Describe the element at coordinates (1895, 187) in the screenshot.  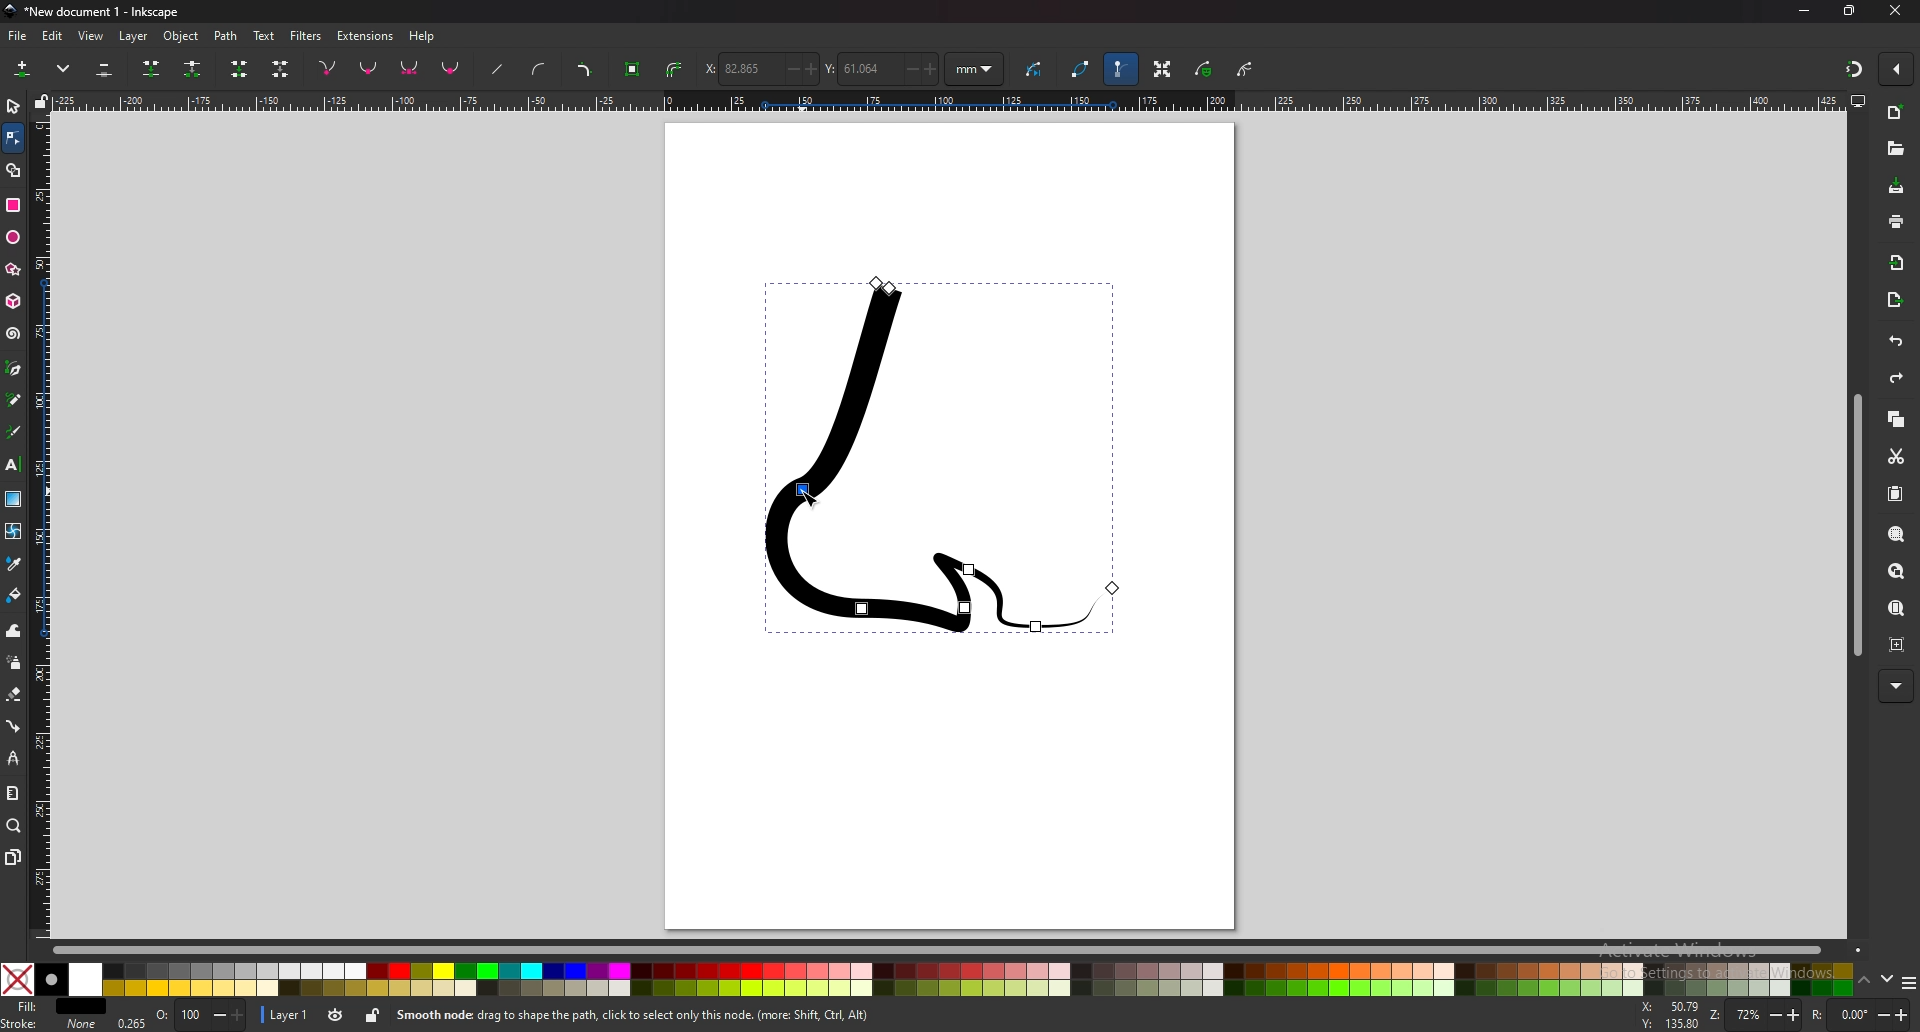
I see `save` at that location.